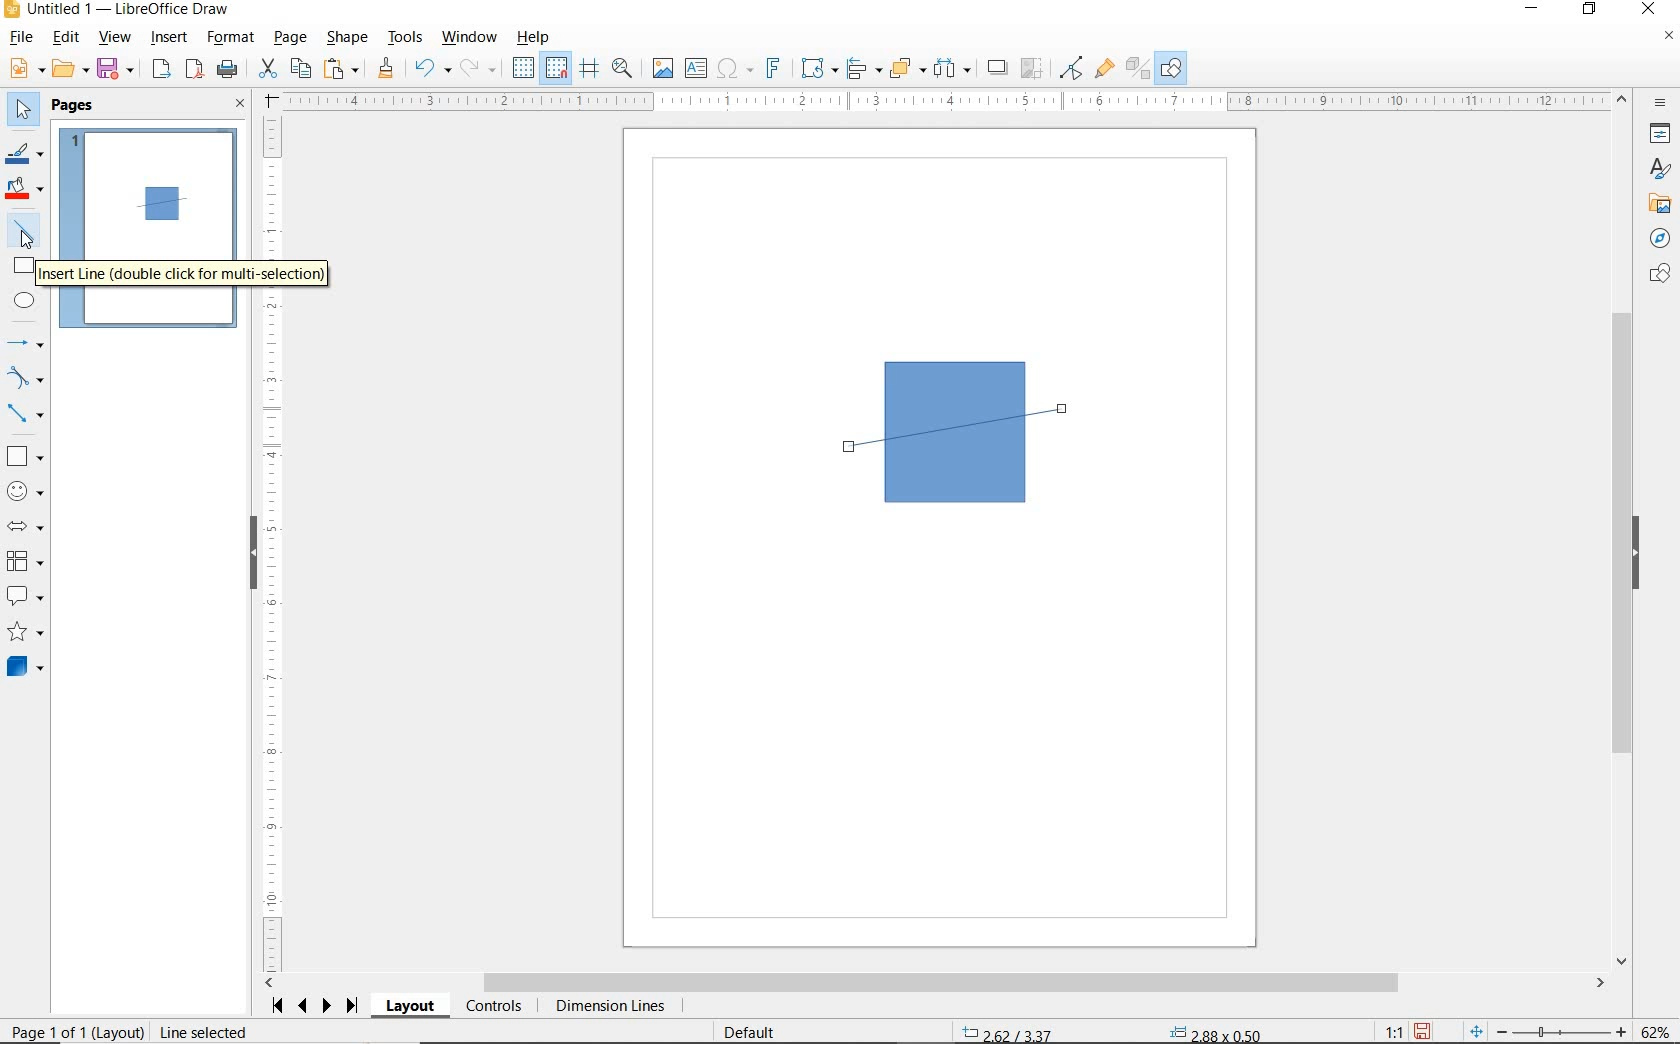 The height and width of the screenshot is (1044, 1680). Describe the element at coordinates (1422, 1031) in the screenshot. I see `SAVE` at that location.